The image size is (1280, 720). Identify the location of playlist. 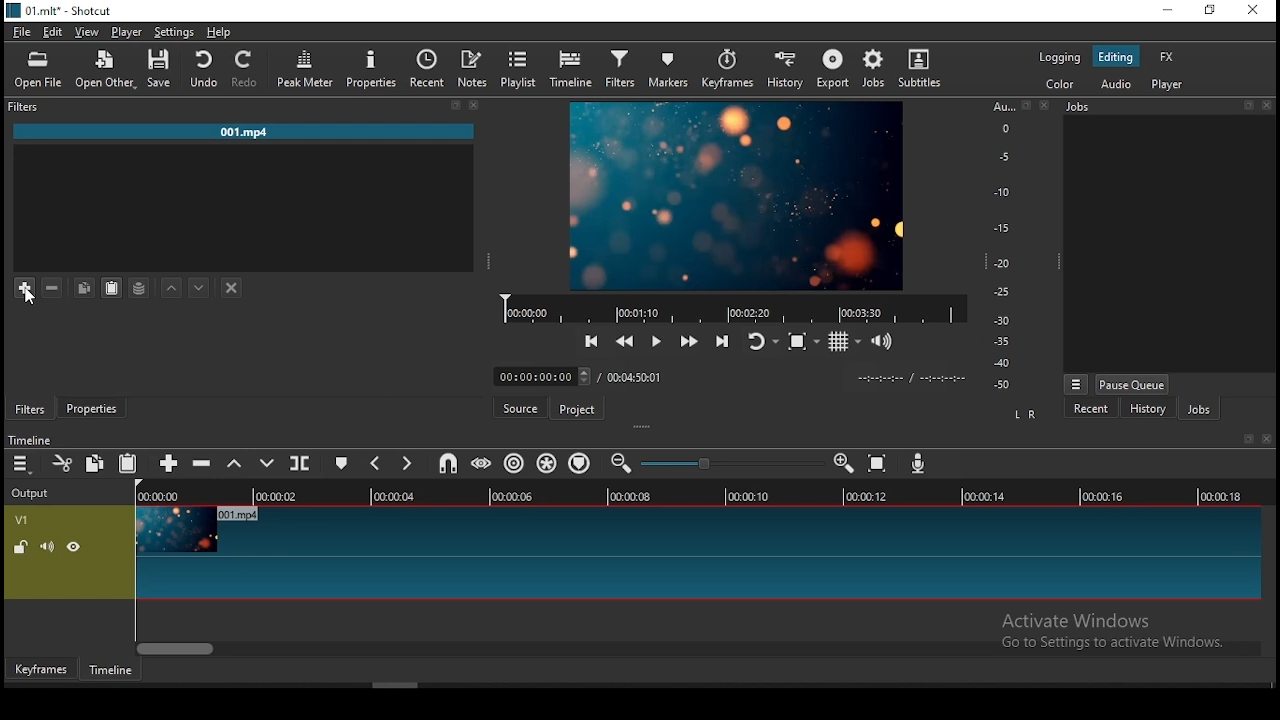
(519, 69).